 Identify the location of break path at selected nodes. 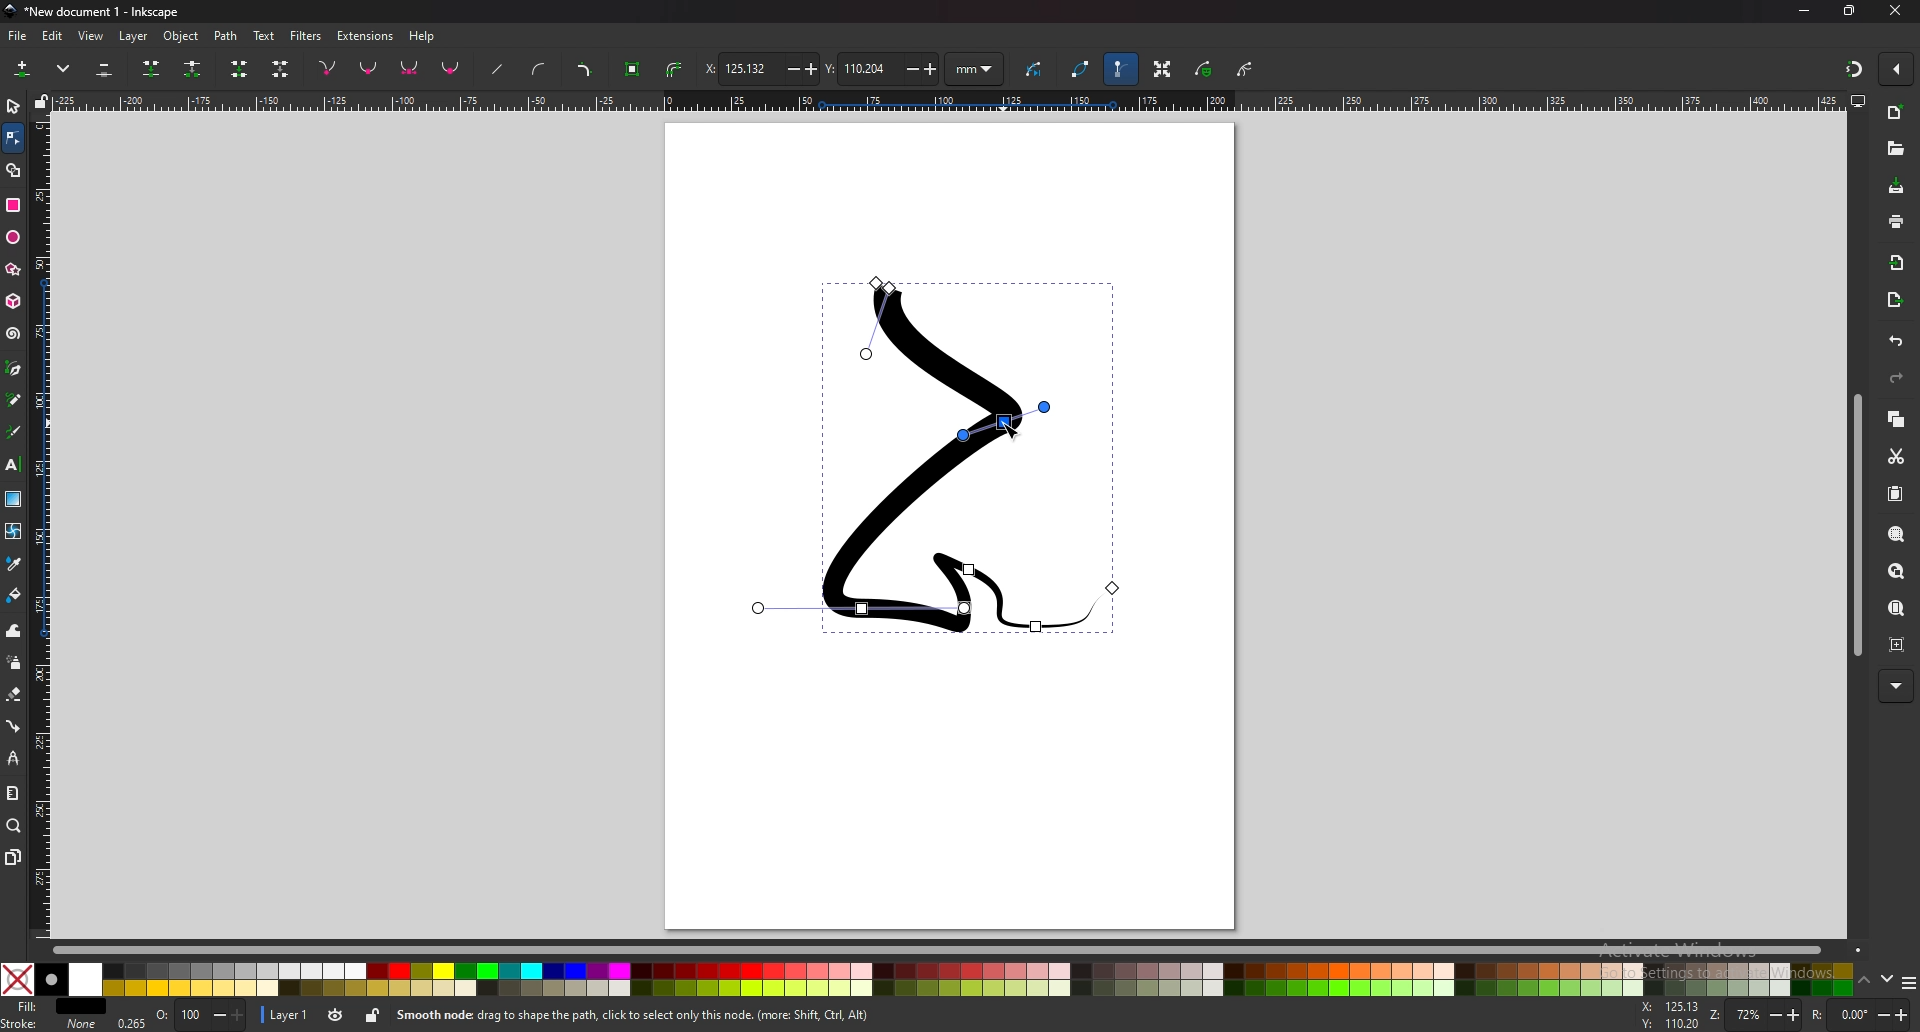
(192, 70).